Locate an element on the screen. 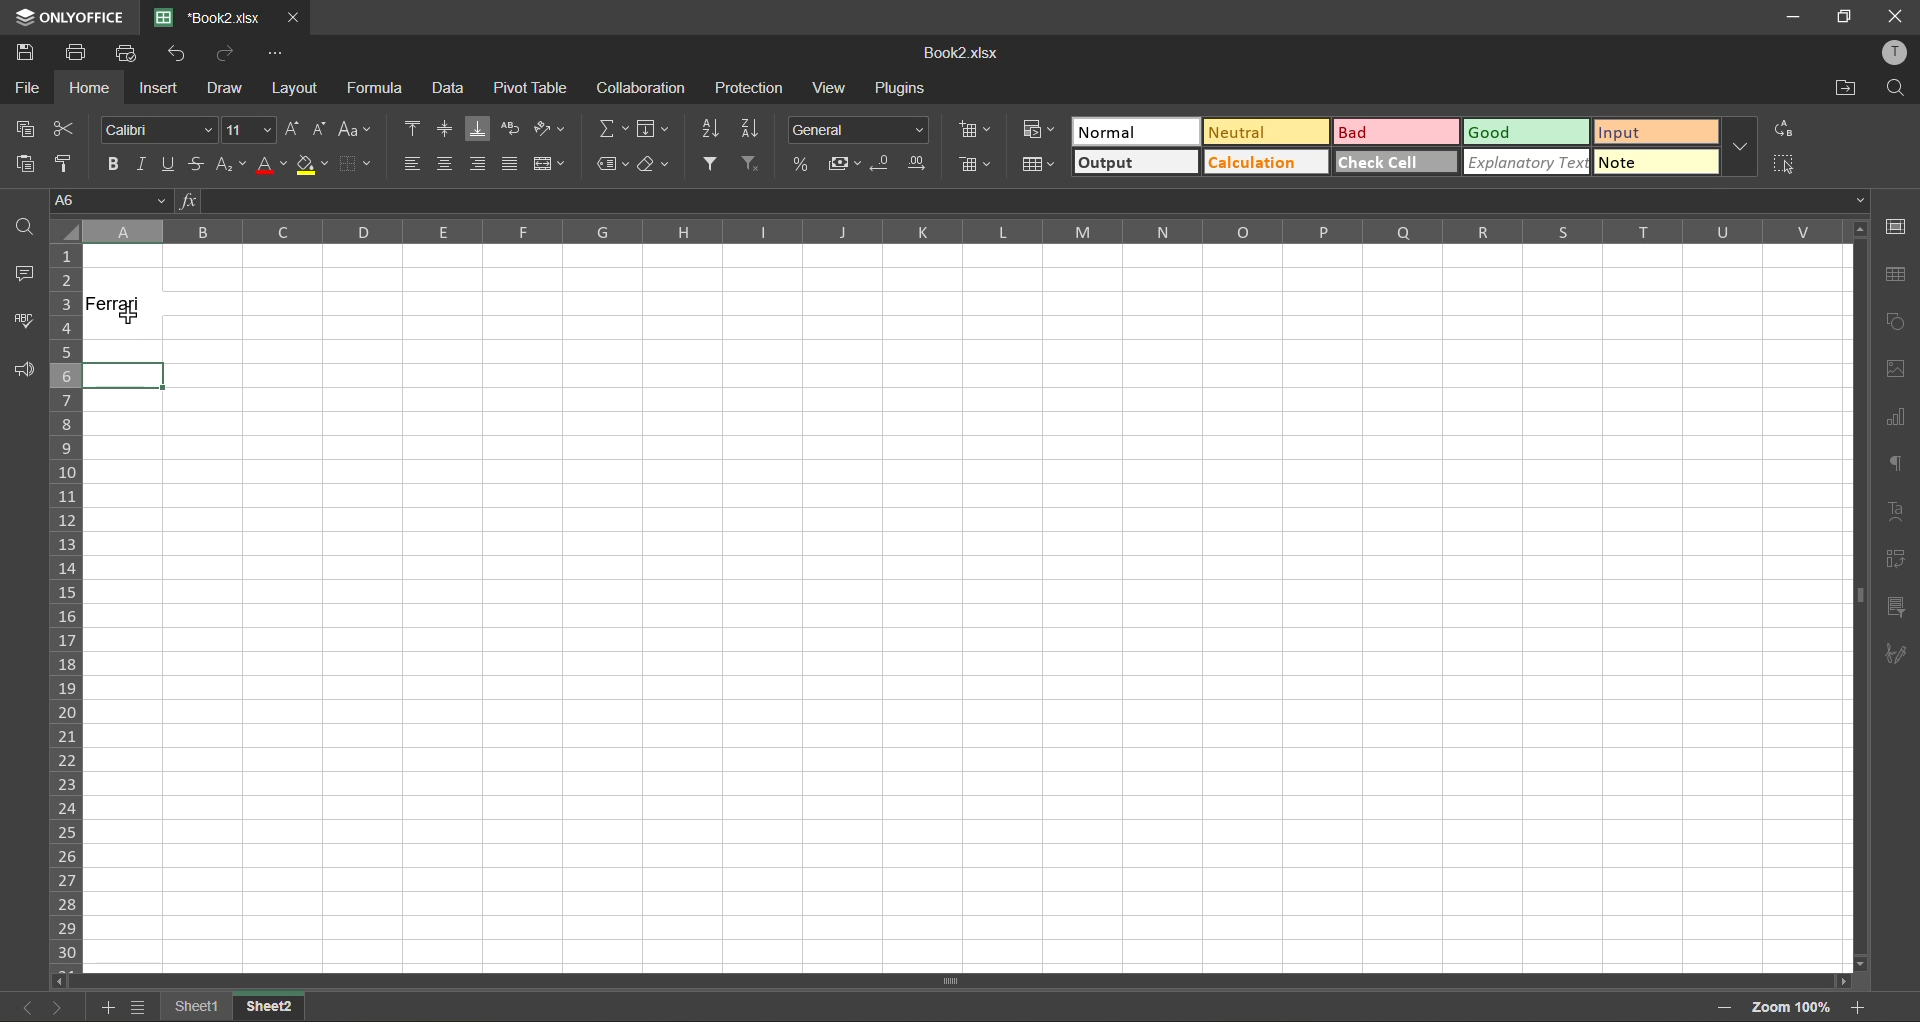  percent is located at coordinates (803, 163).